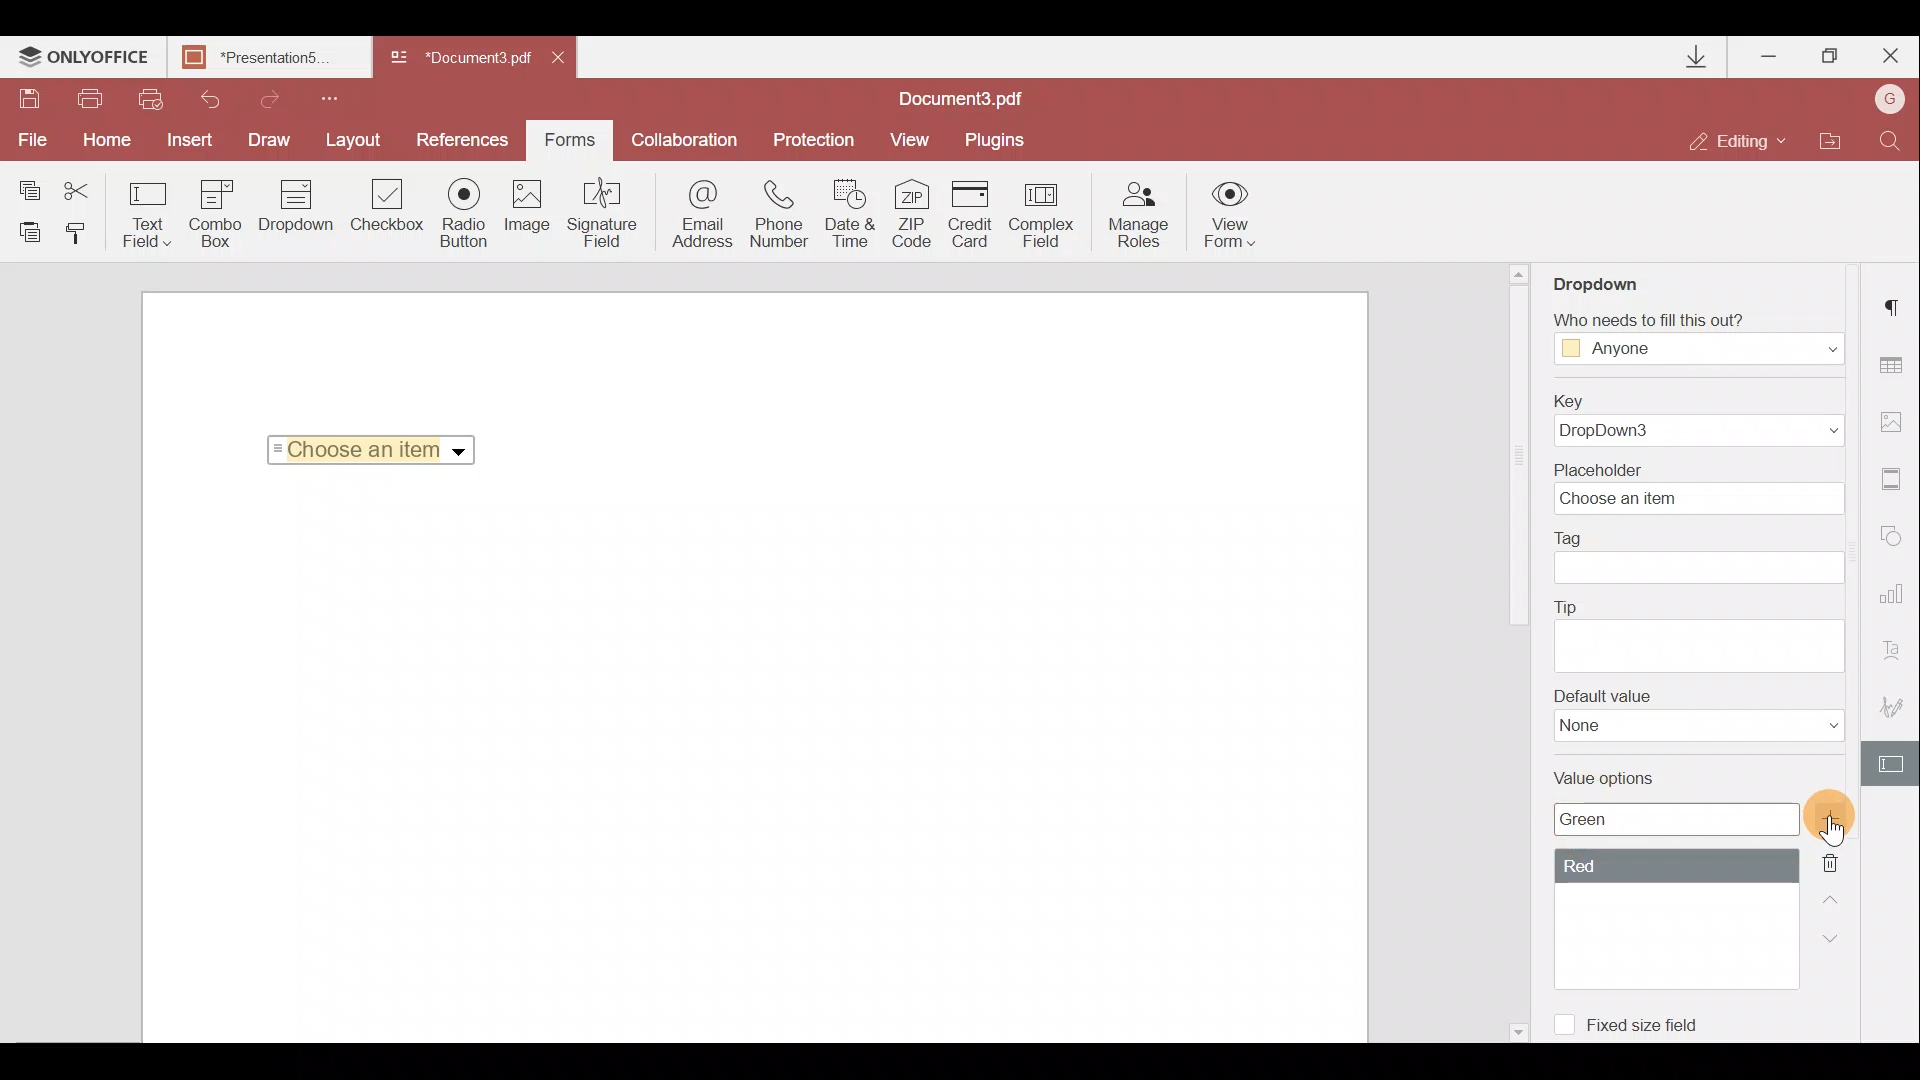 Image resolution: width=1920 pixels, height=1080 pixels. What do you see at coordinates (365, 449) in the screenshot?
I see `Selected Item` at bounding box center [365, 449].